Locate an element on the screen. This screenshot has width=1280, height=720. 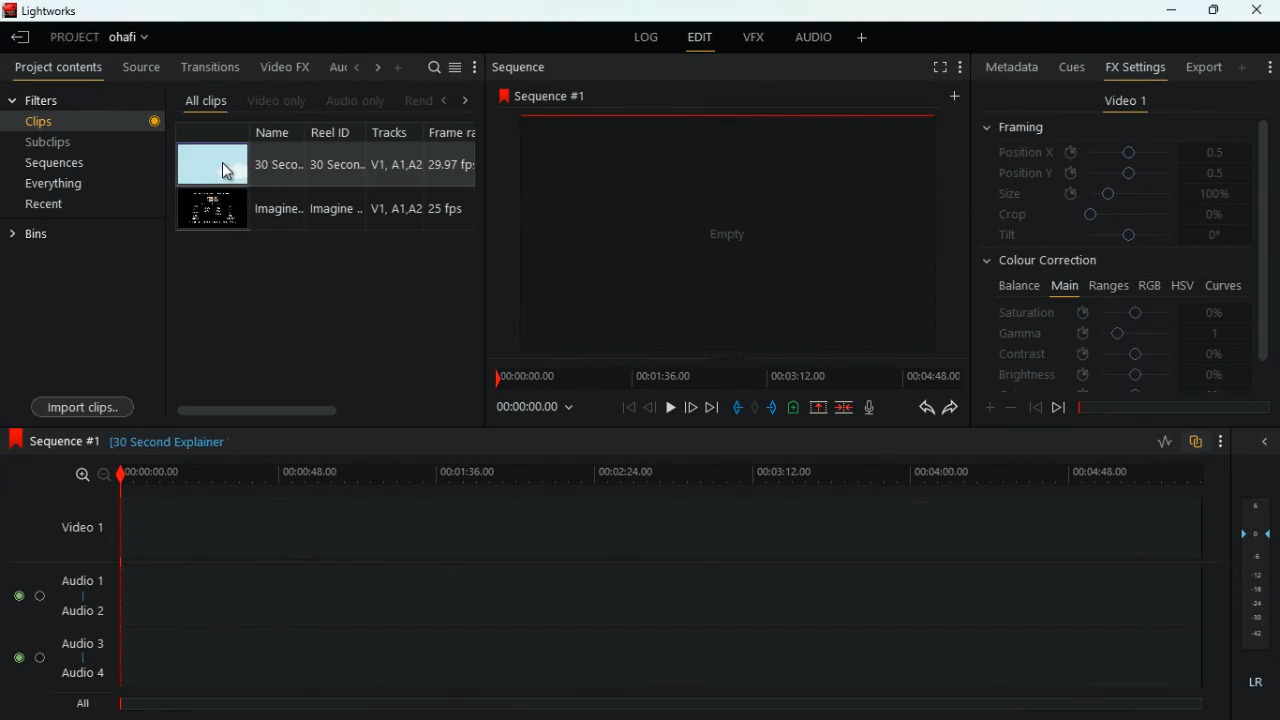
saturation is located at coordinates (1113, 314).